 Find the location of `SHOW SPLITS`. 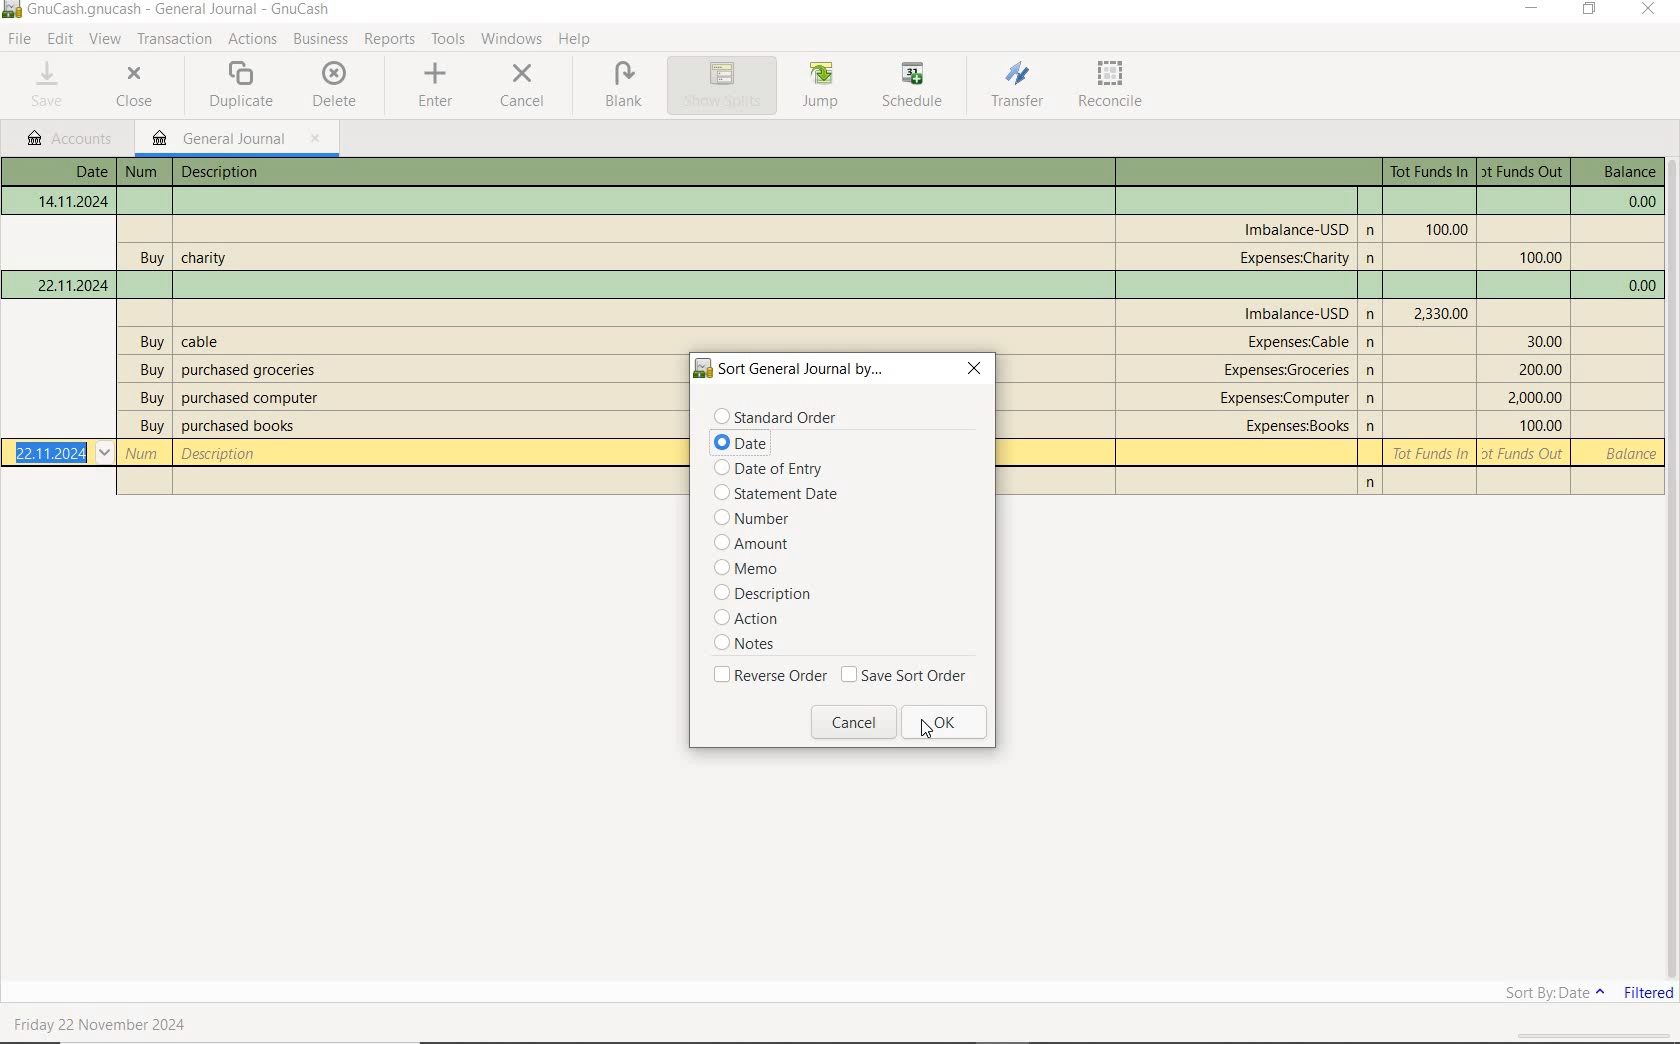

SHOW SPLITS is located at coordinates (723, 85).